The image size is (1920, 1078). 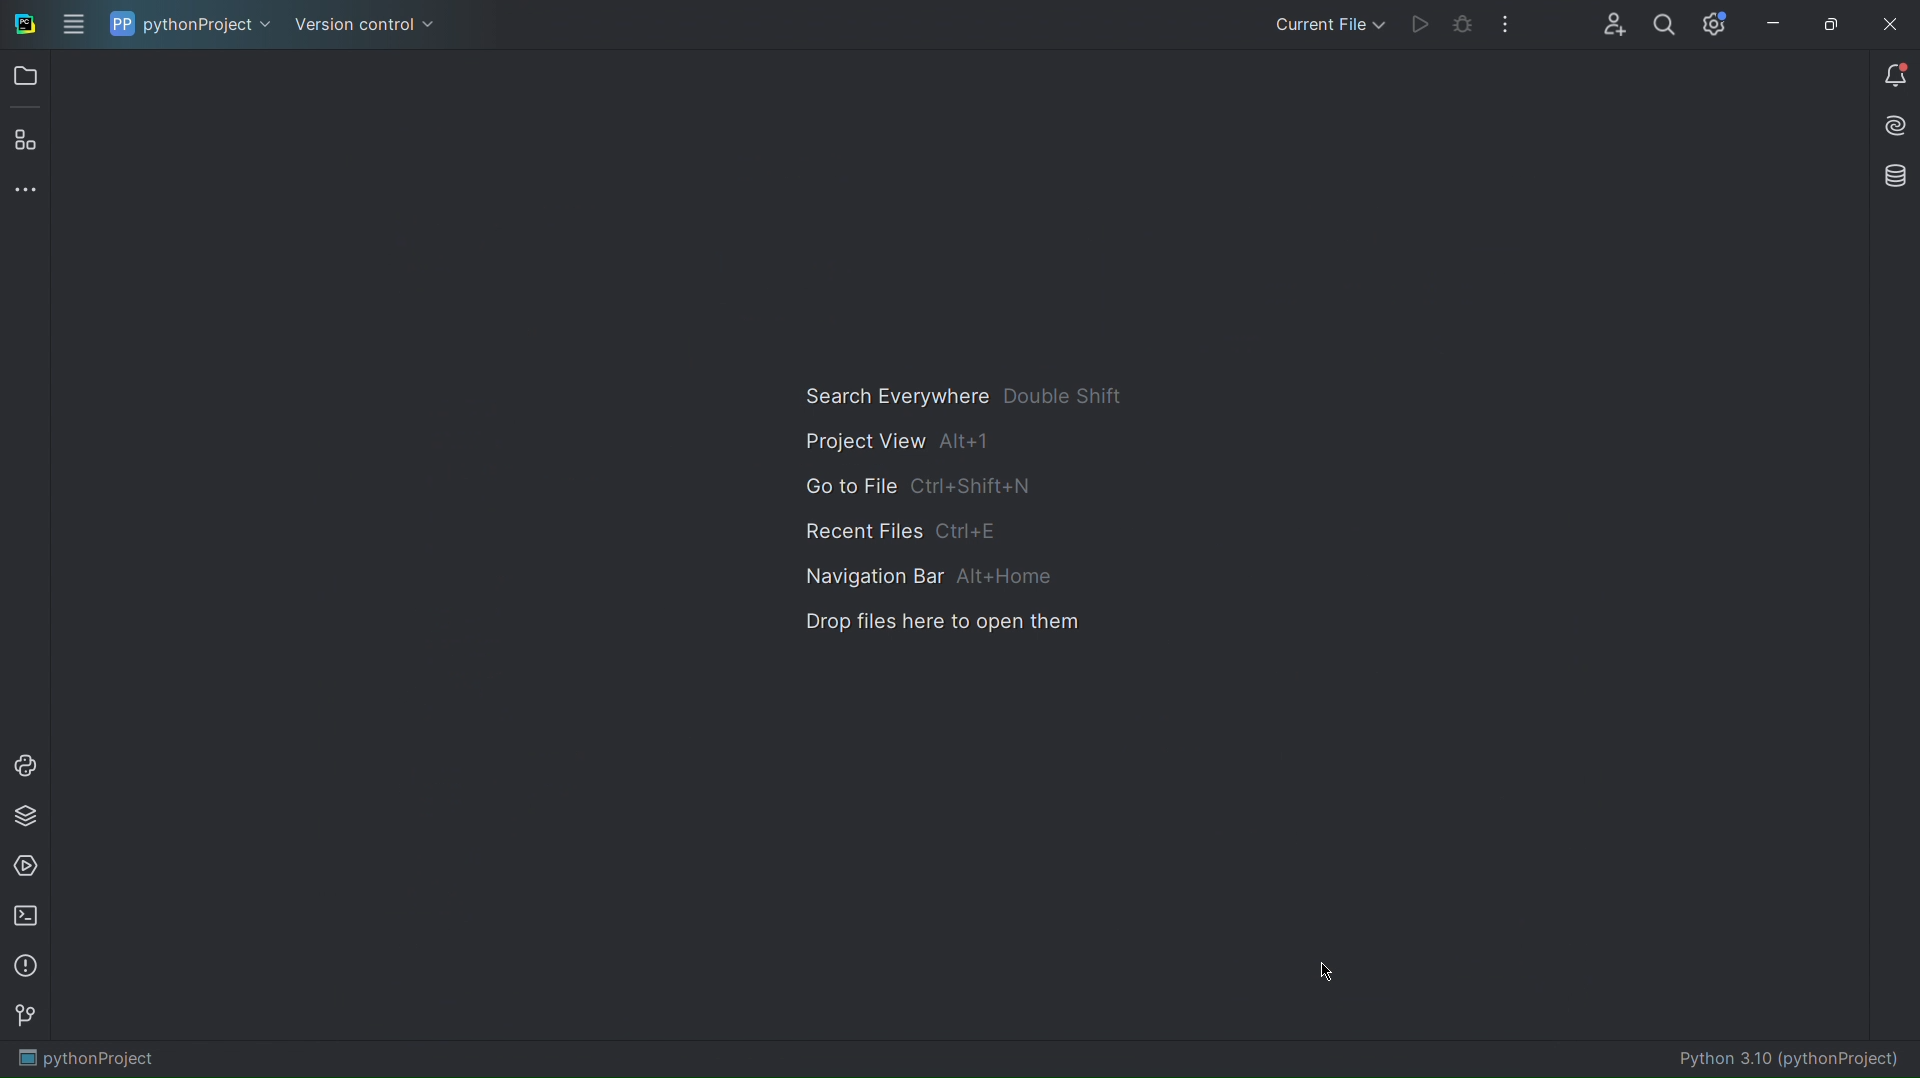 What do you see at coordinates (1319, 25) in the screenshot?
I see `Current File` at bounding box center [1319, 25].